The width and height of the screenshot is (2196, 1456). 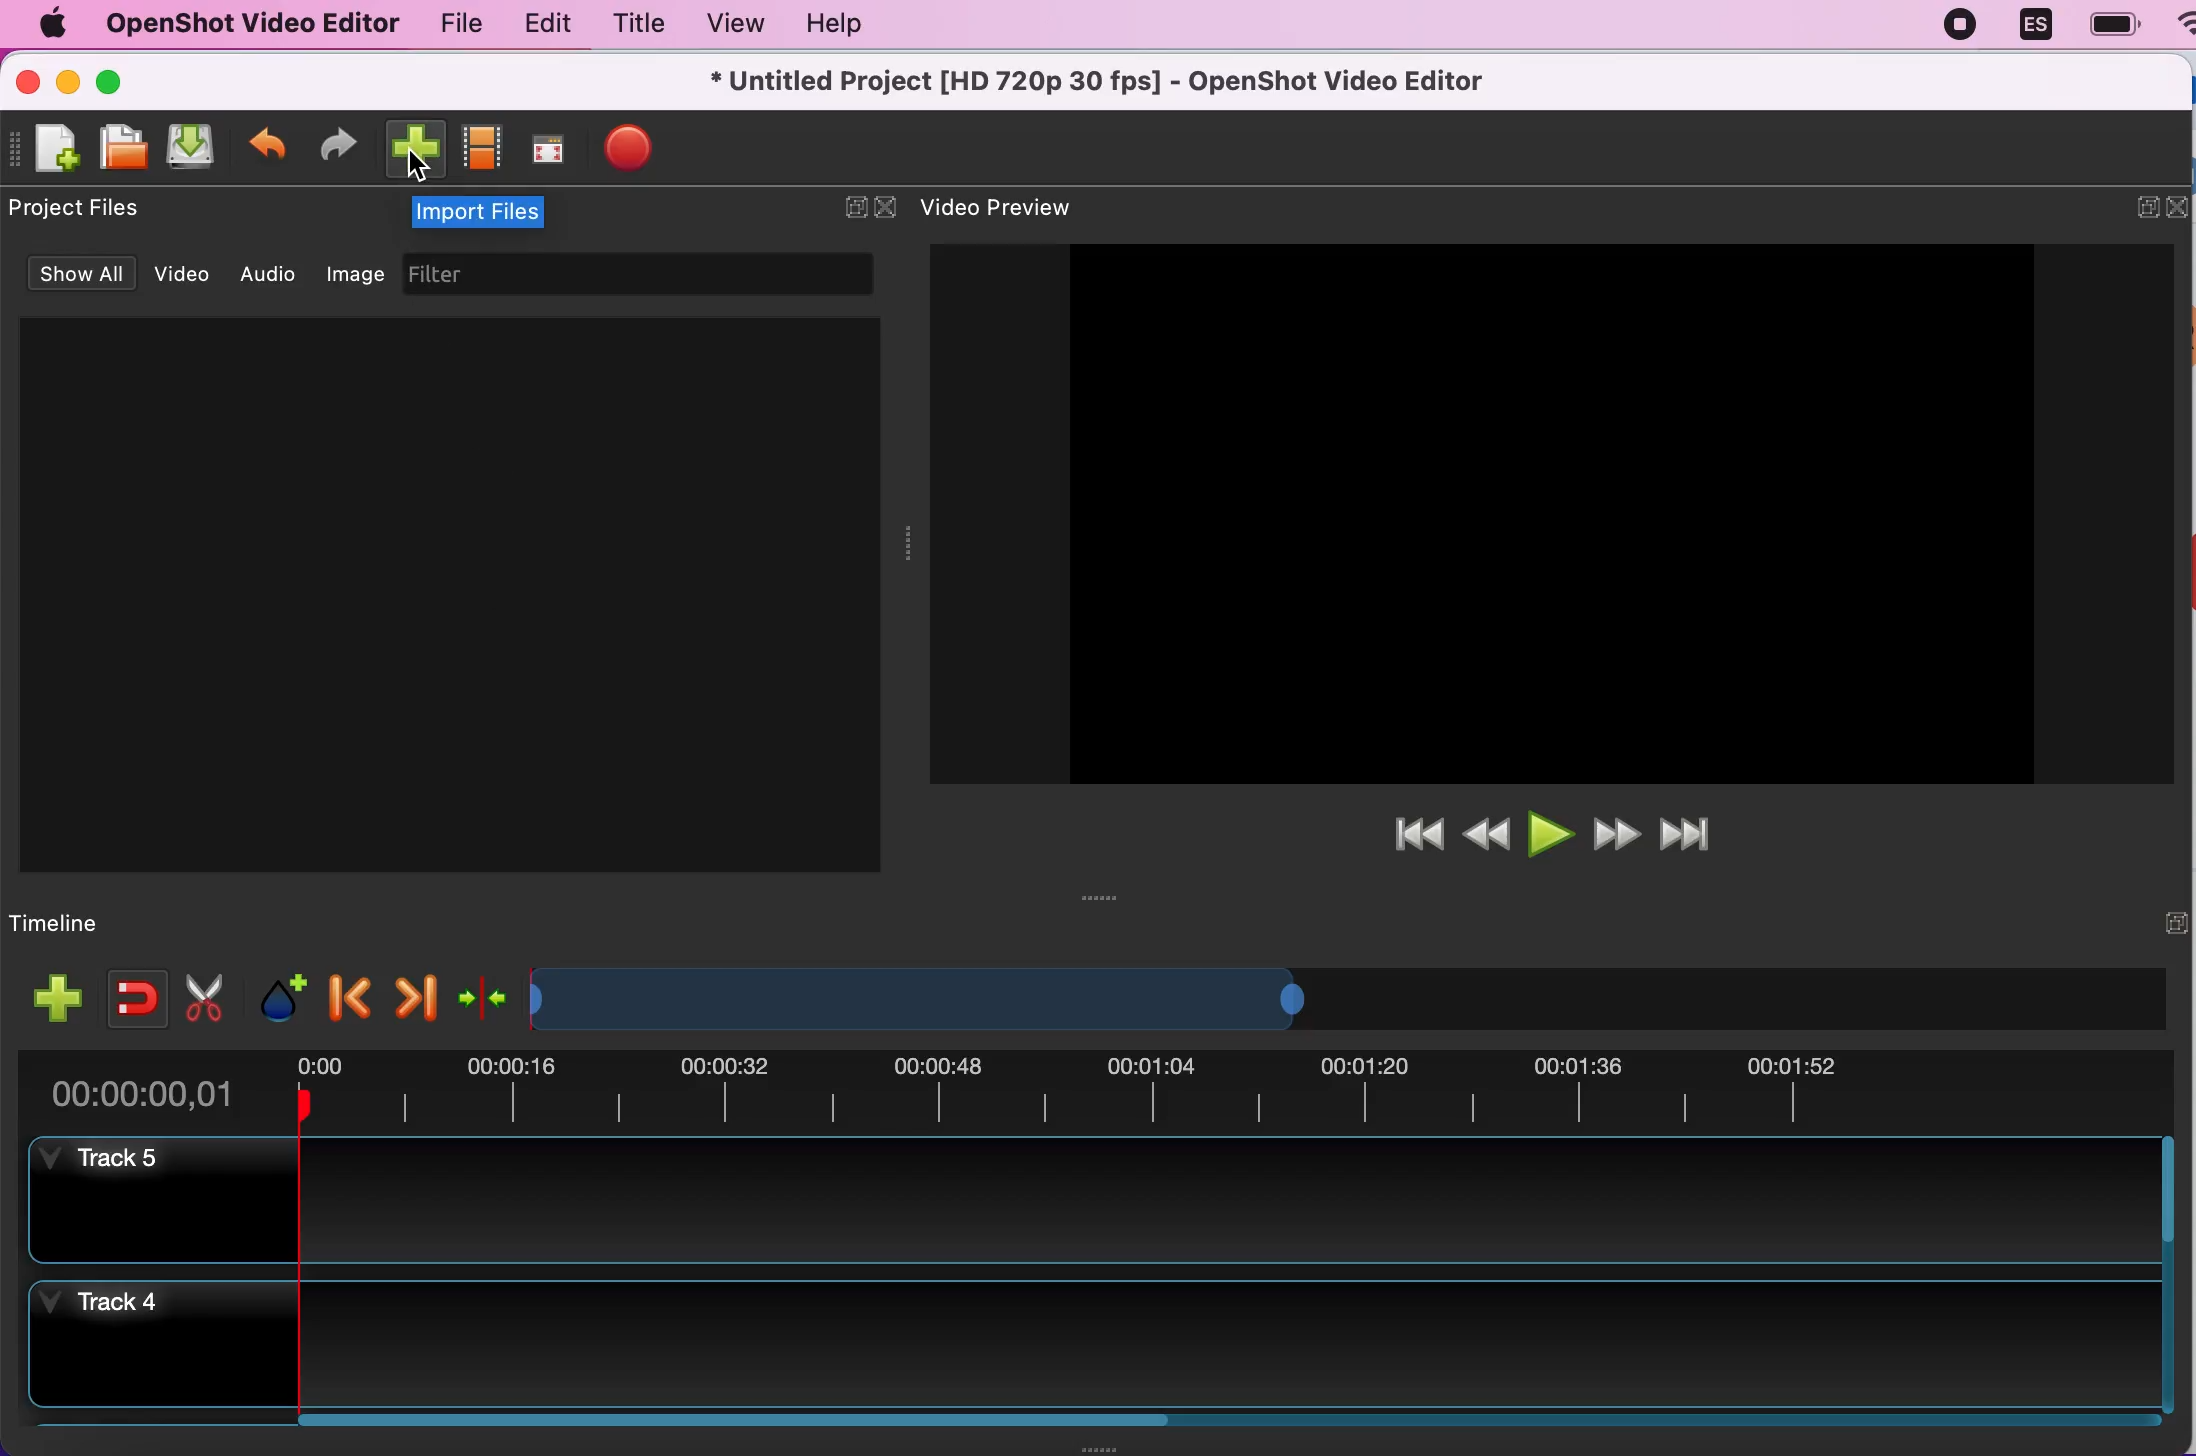 What do you see at coordinates (850, 205) in the screenshot?
I see `expand/hide` at bounding box center [850, 205].